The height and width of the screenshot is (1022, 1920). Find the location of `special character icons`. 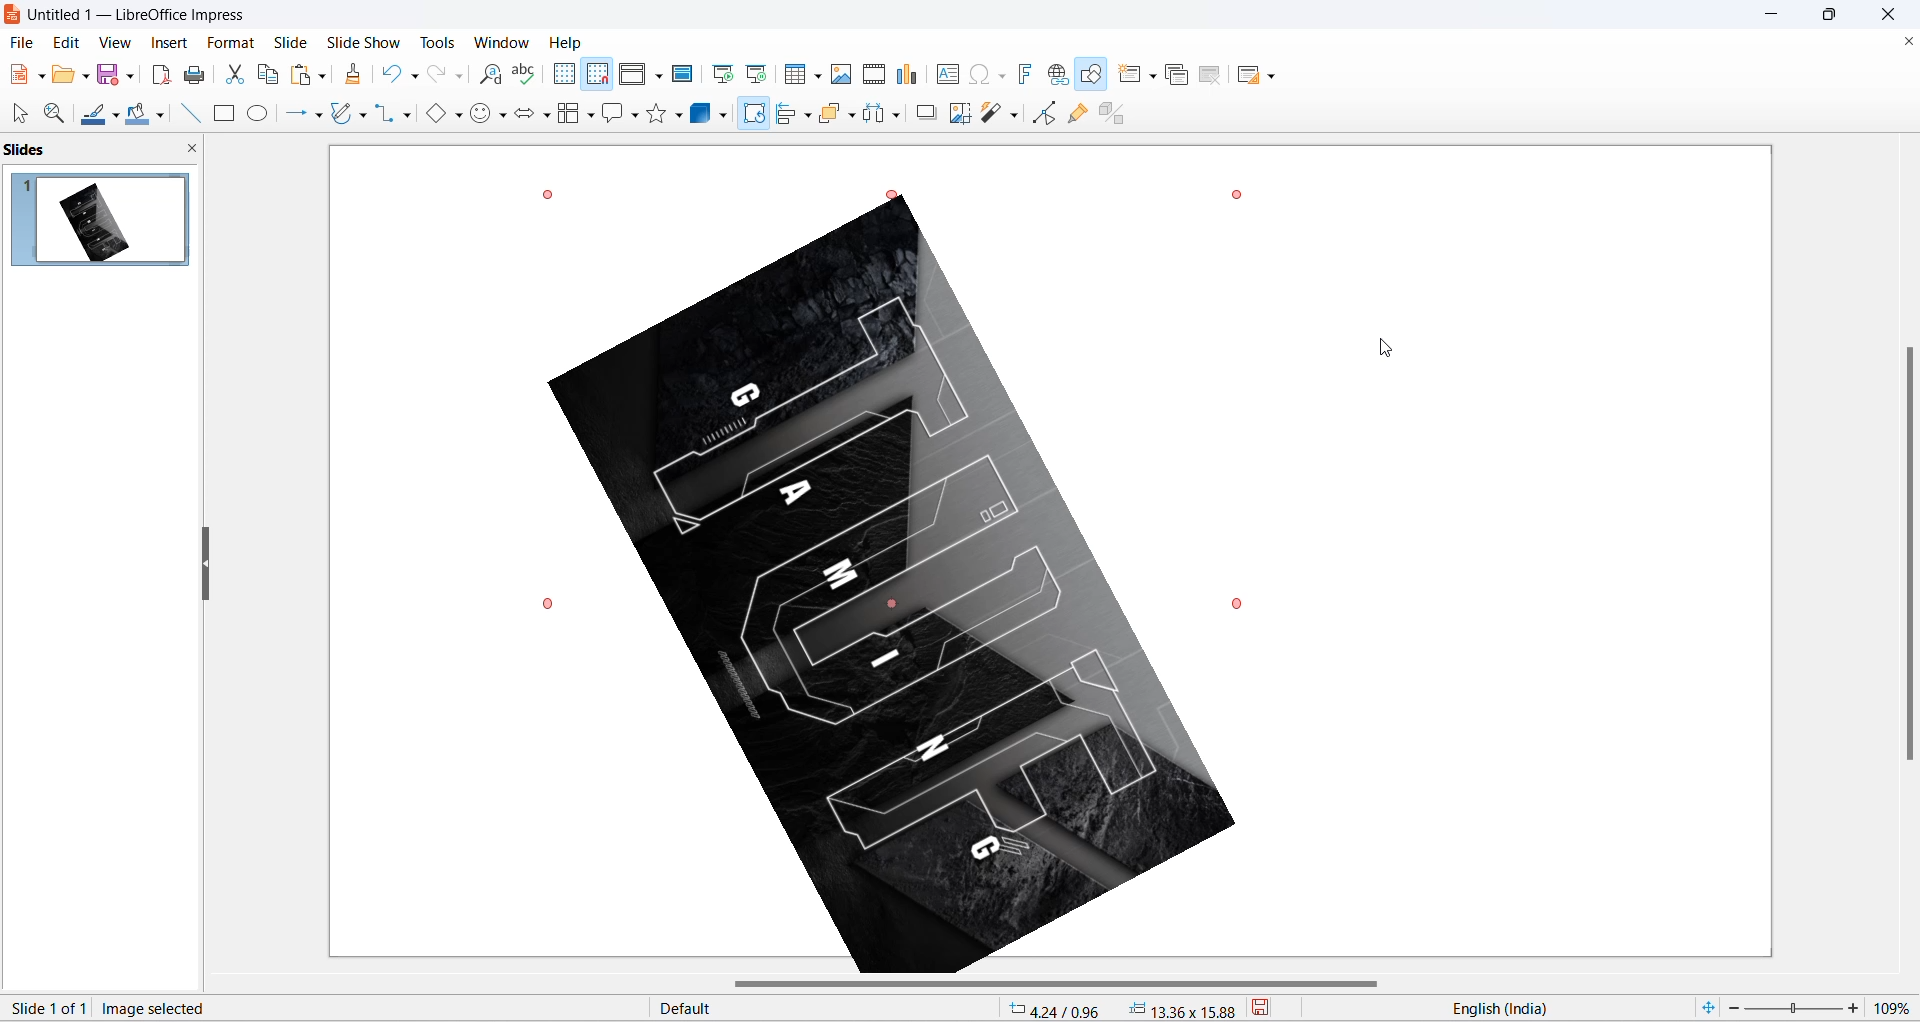

special character icons is located at coordinates (1000, 74).